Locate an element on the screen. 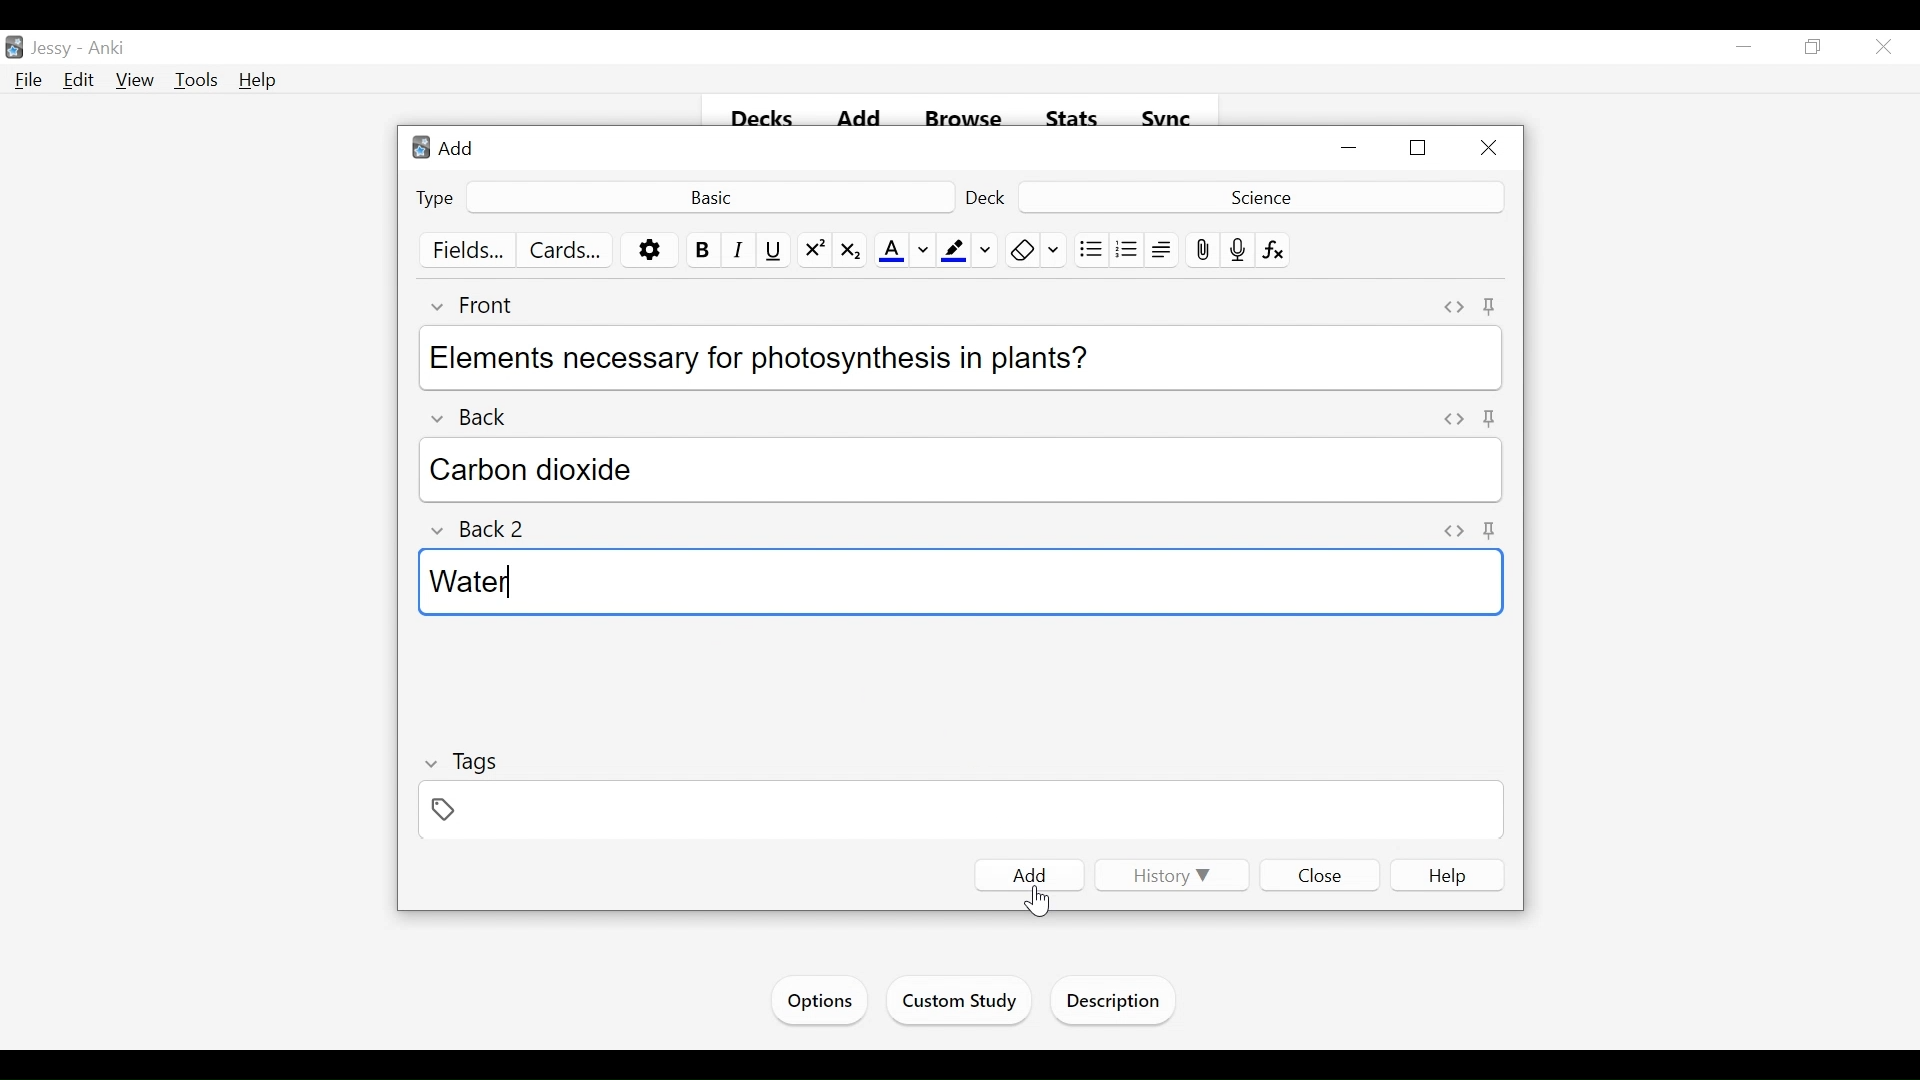 This screenshot has width=1920, height=1080. Anki Desktop Icon is located at coordinates (14, 48).